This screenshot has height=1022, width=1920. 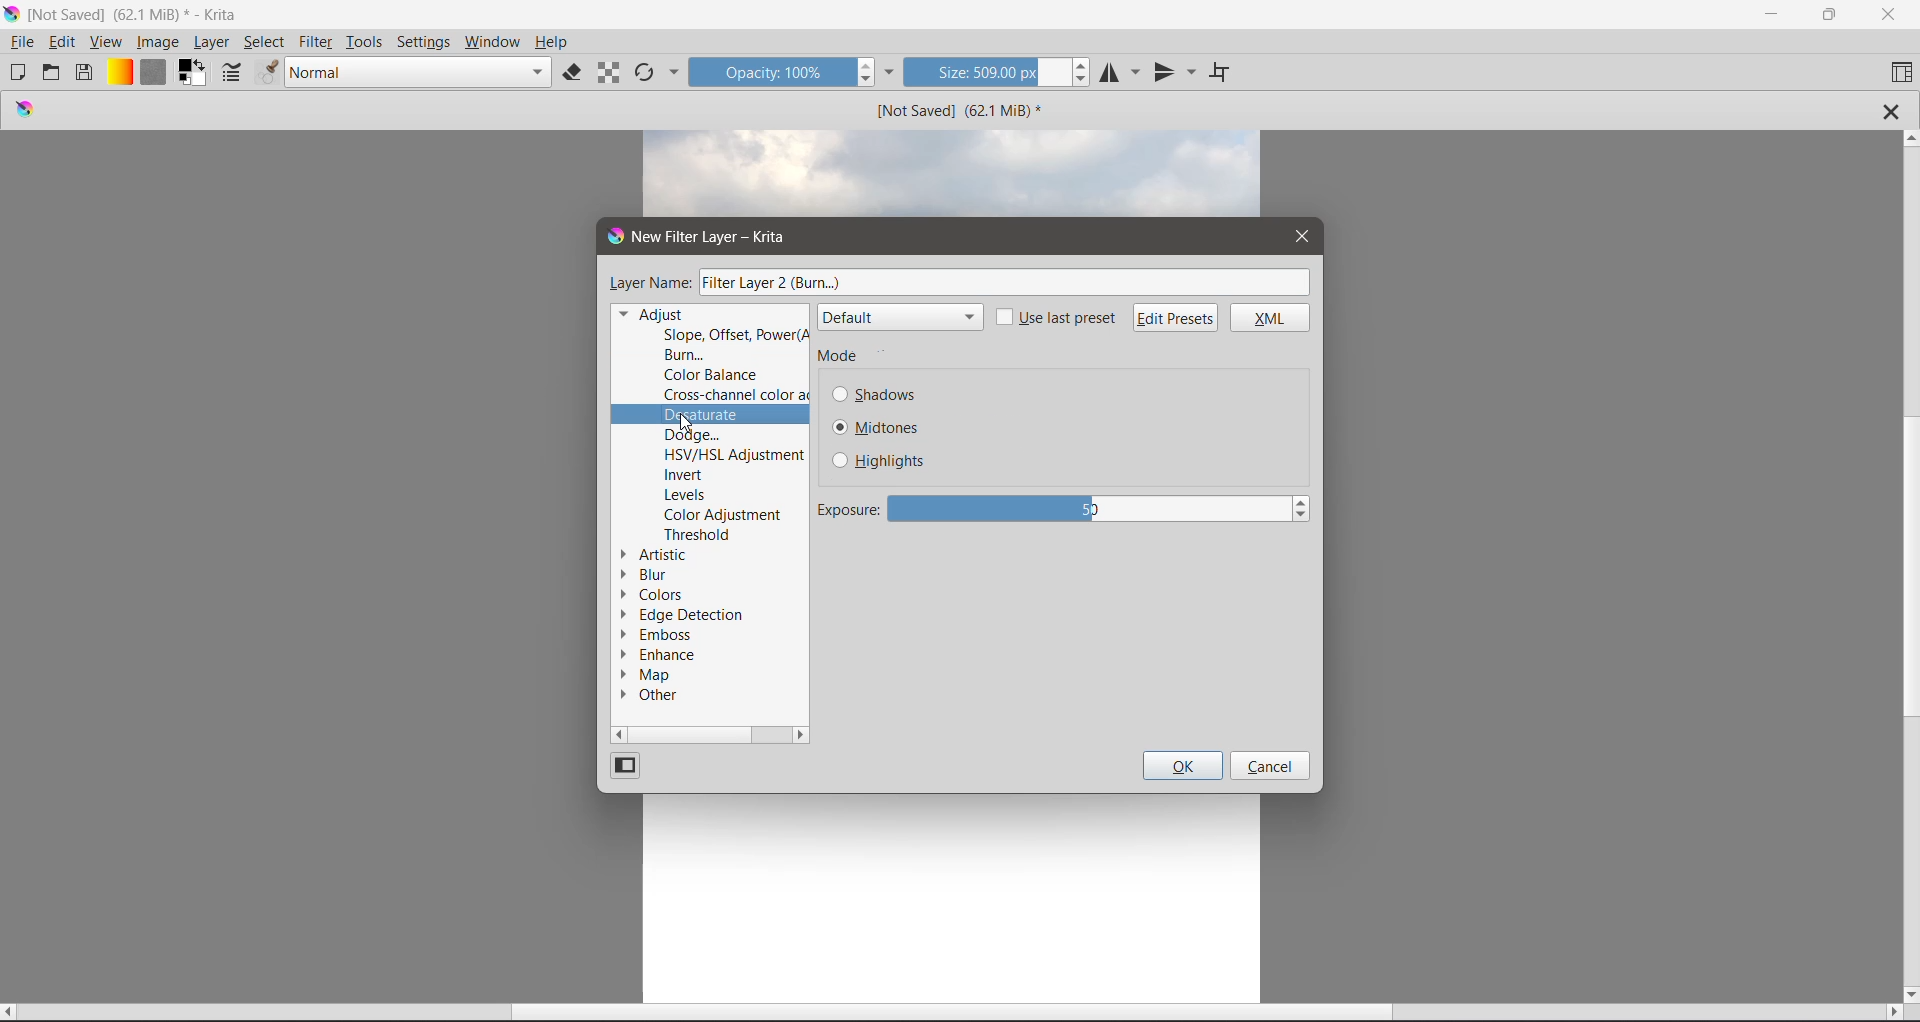 What do you see at coordinates (1178, 318) in the screenshot?
I see `Edit Presets` at bounding box center [1178, 318].